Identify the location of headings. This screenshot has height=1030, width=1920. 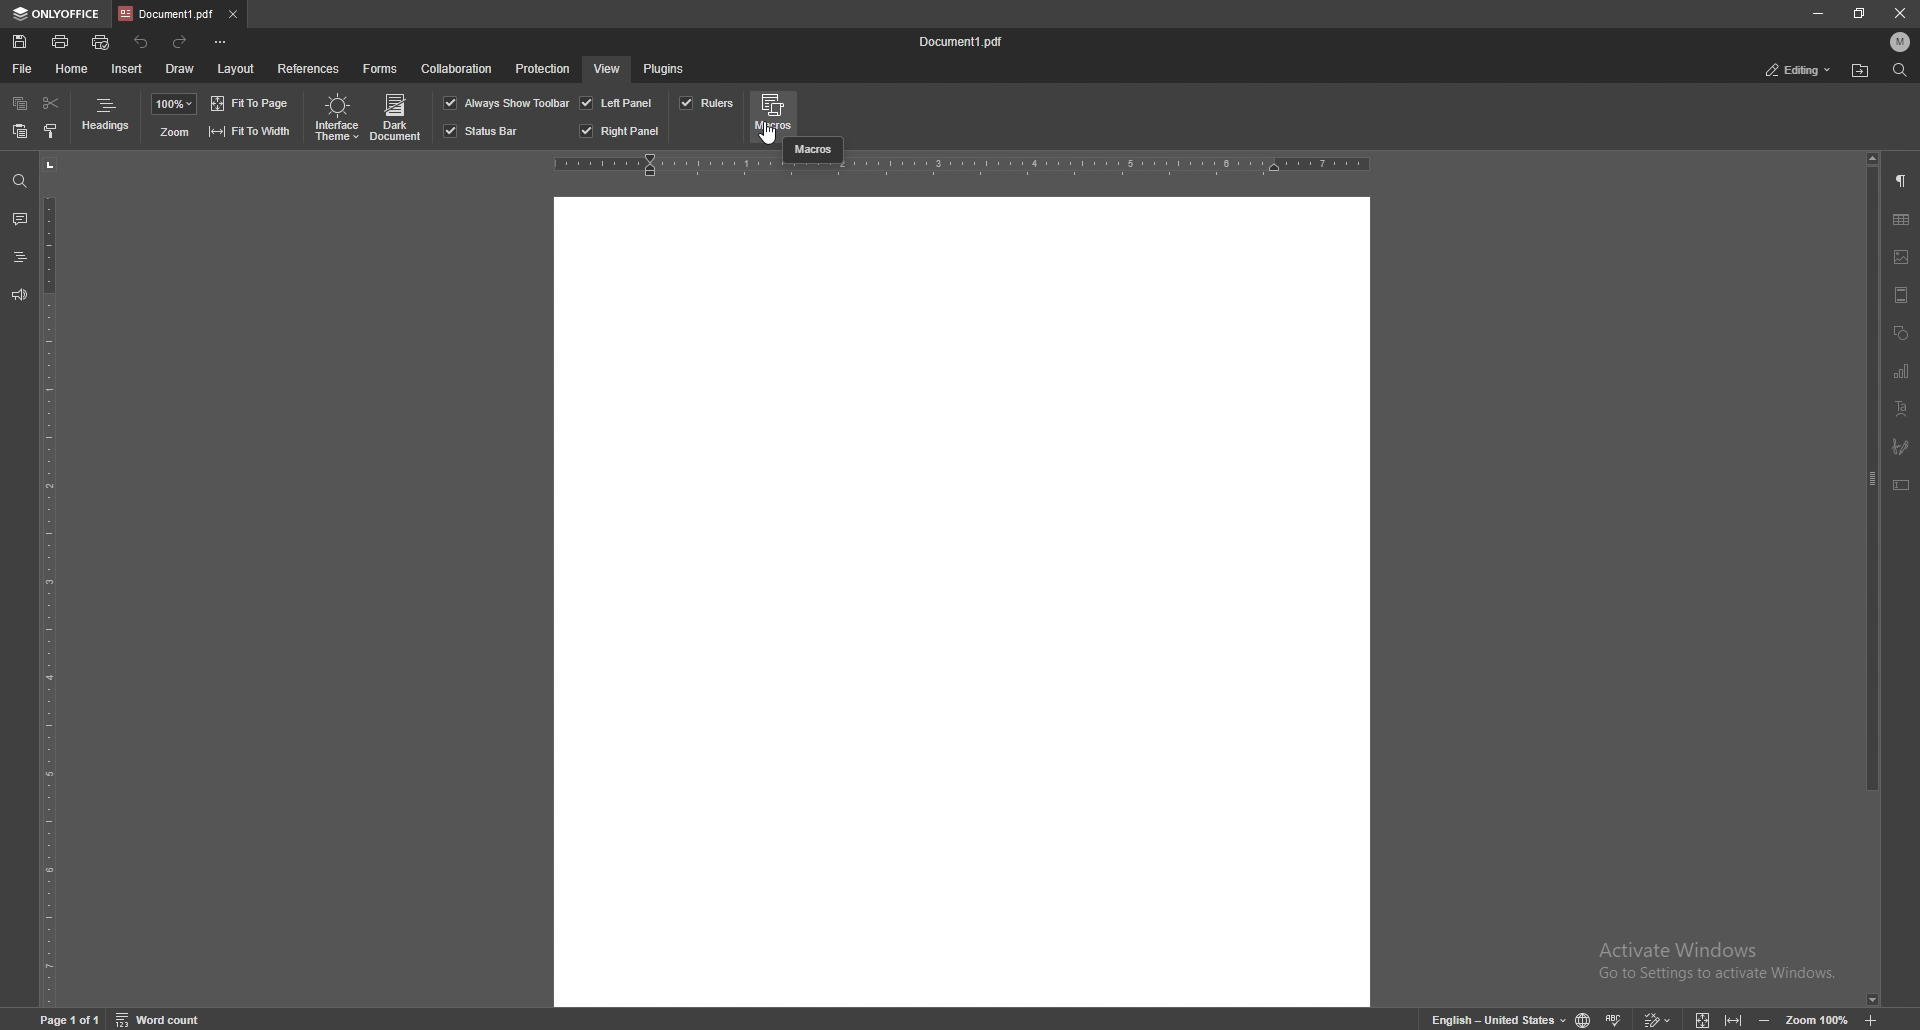
(19, 256).